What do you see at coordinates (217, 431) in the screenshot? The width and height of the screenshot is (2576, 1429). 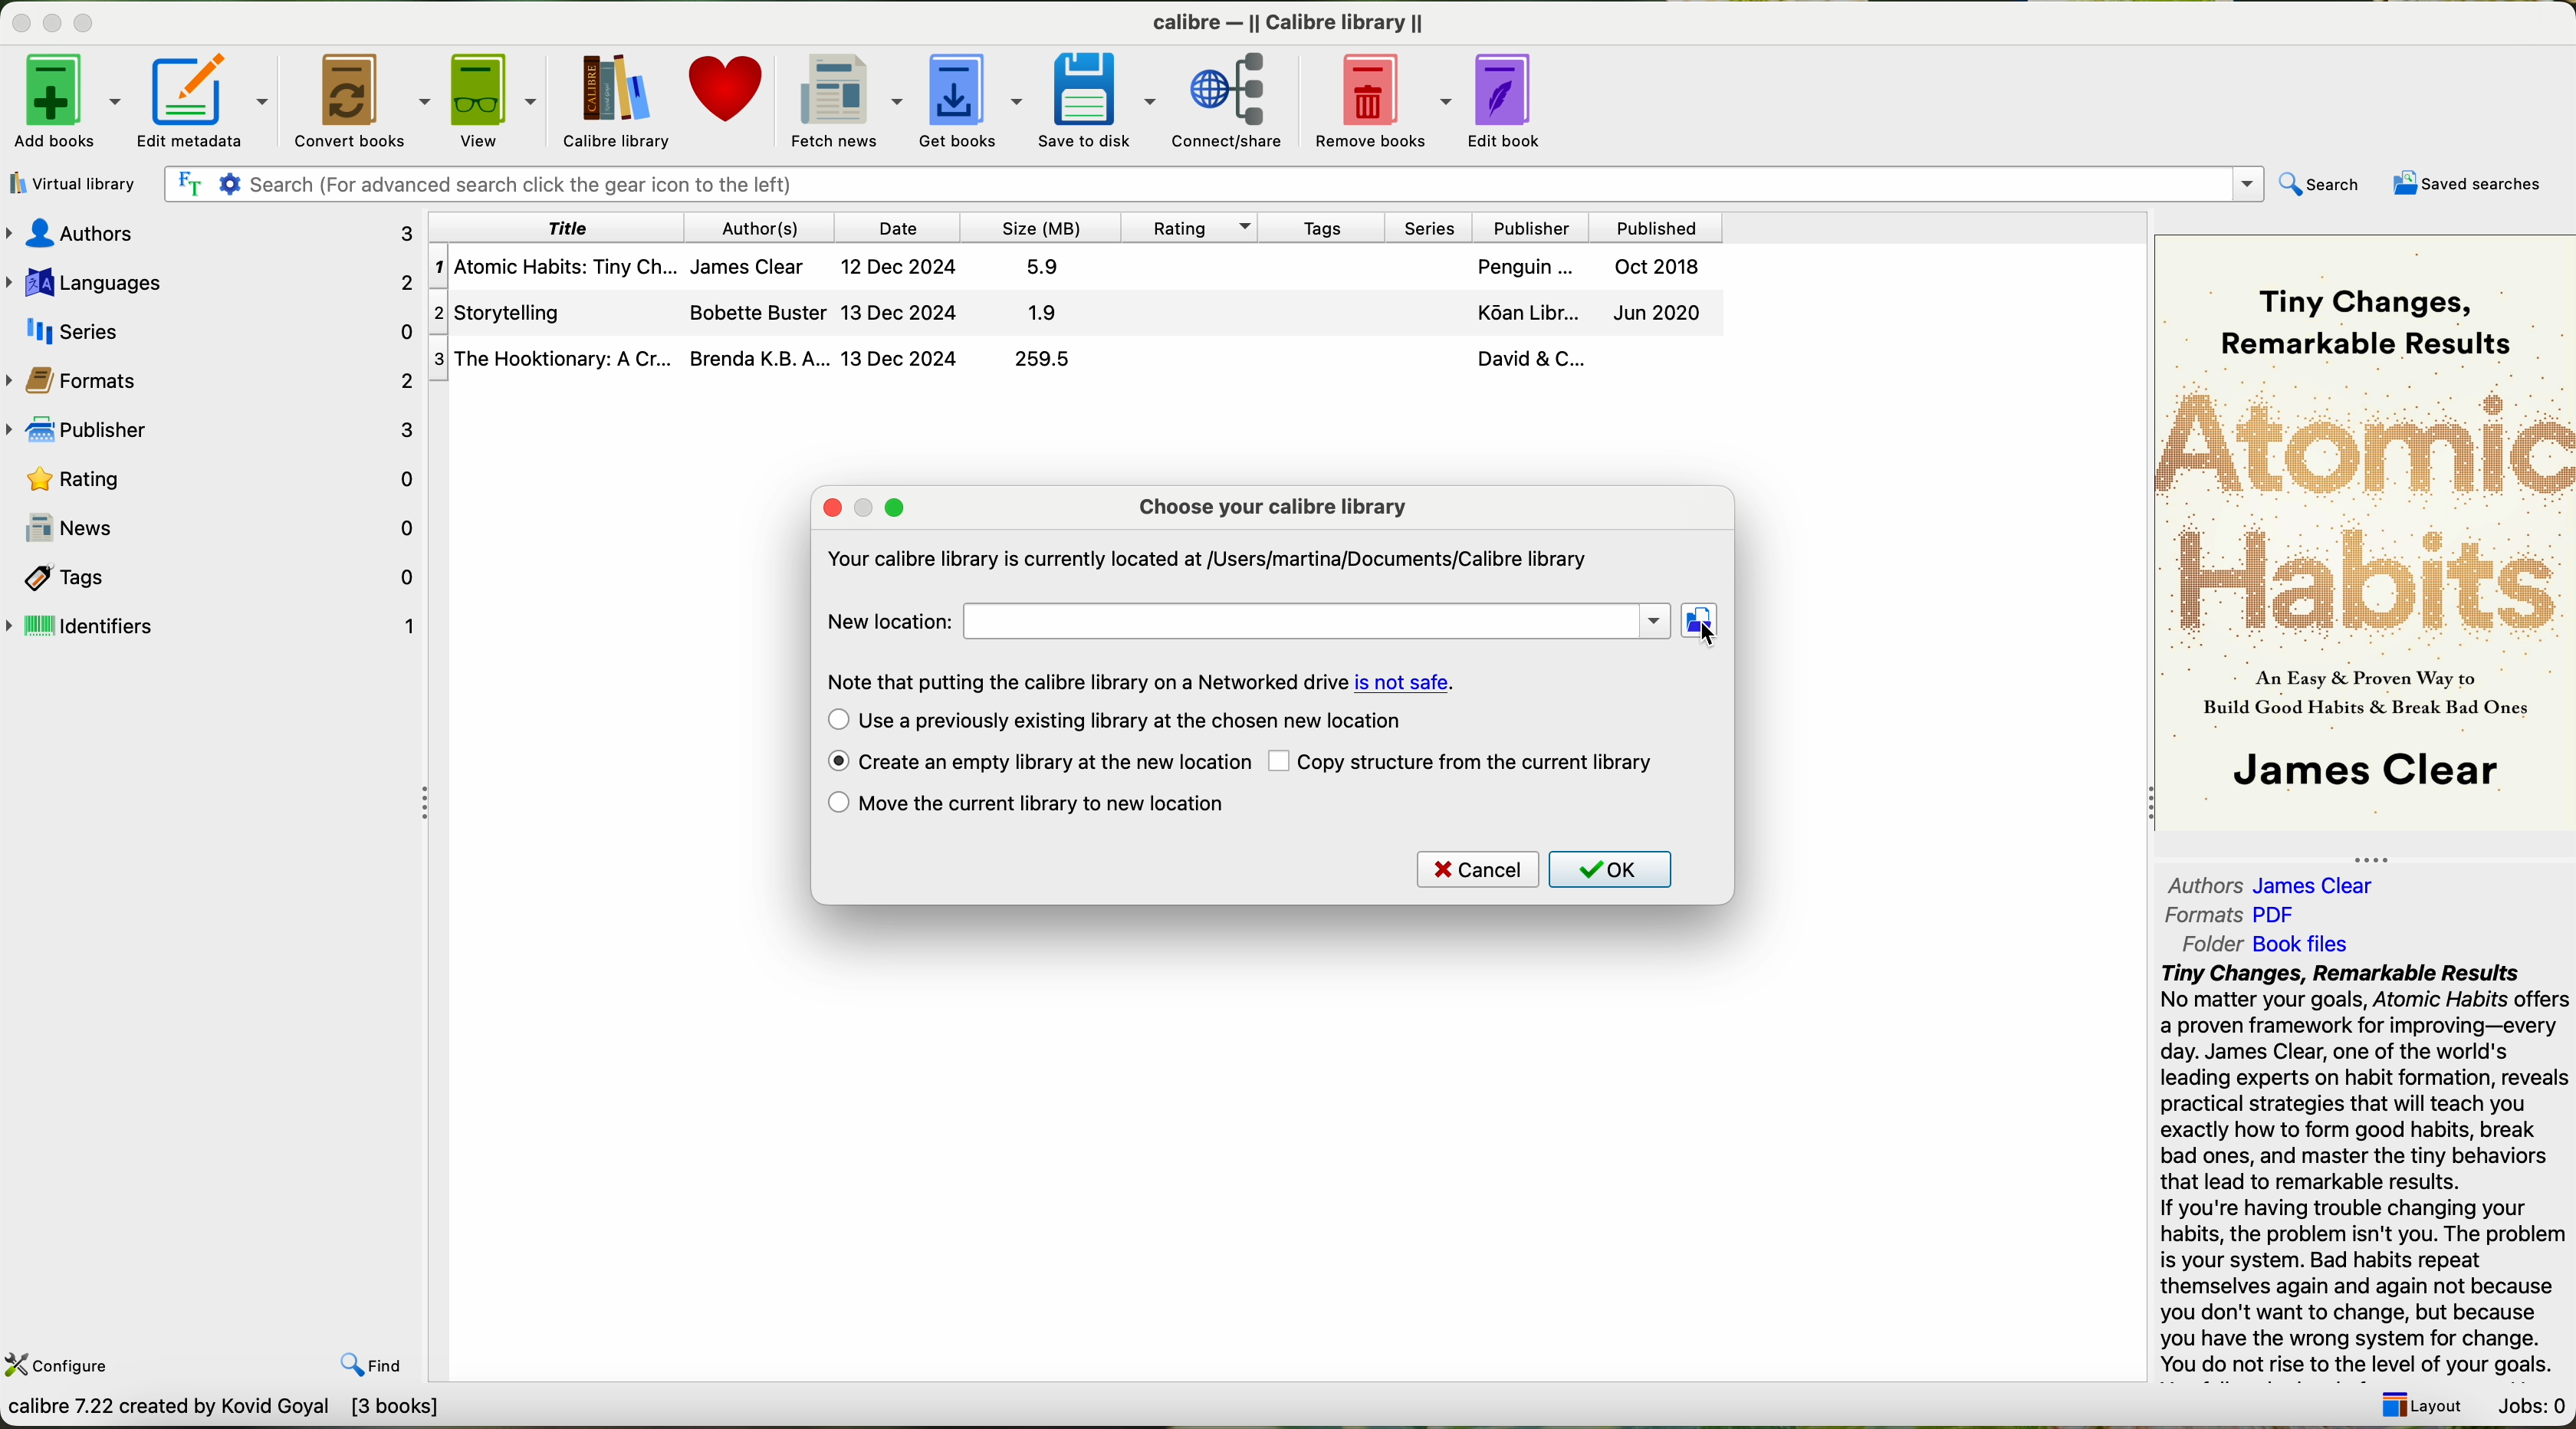 I see `publisher` at bounding box center [217, 431].